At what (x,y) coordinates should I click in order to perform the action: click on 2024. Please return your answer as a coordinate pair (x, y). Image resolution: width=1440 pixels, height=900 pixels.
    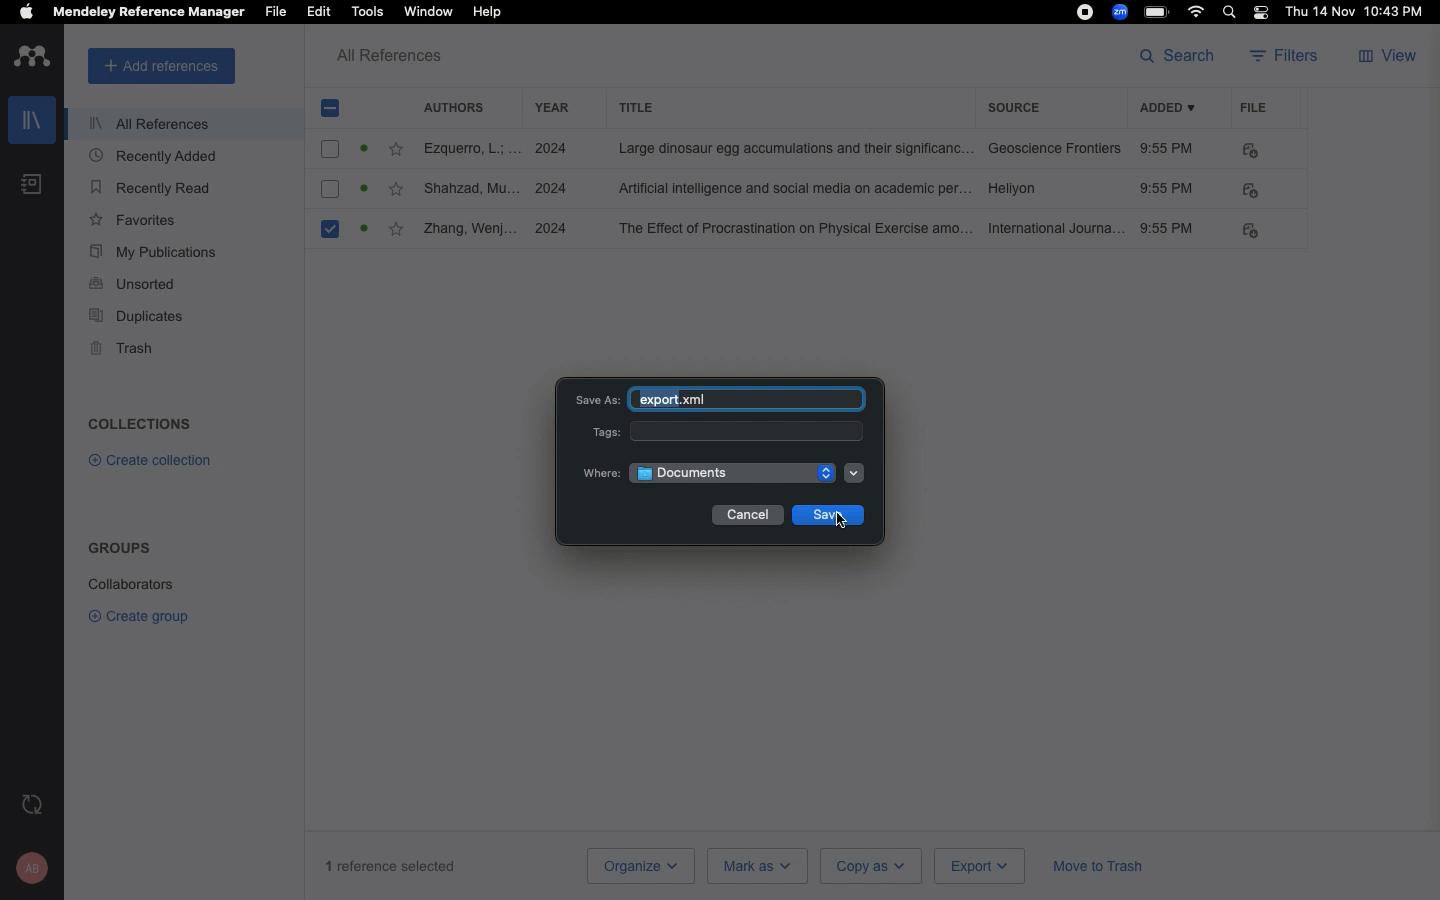
    Looking at the image, I should click on (551, 150).